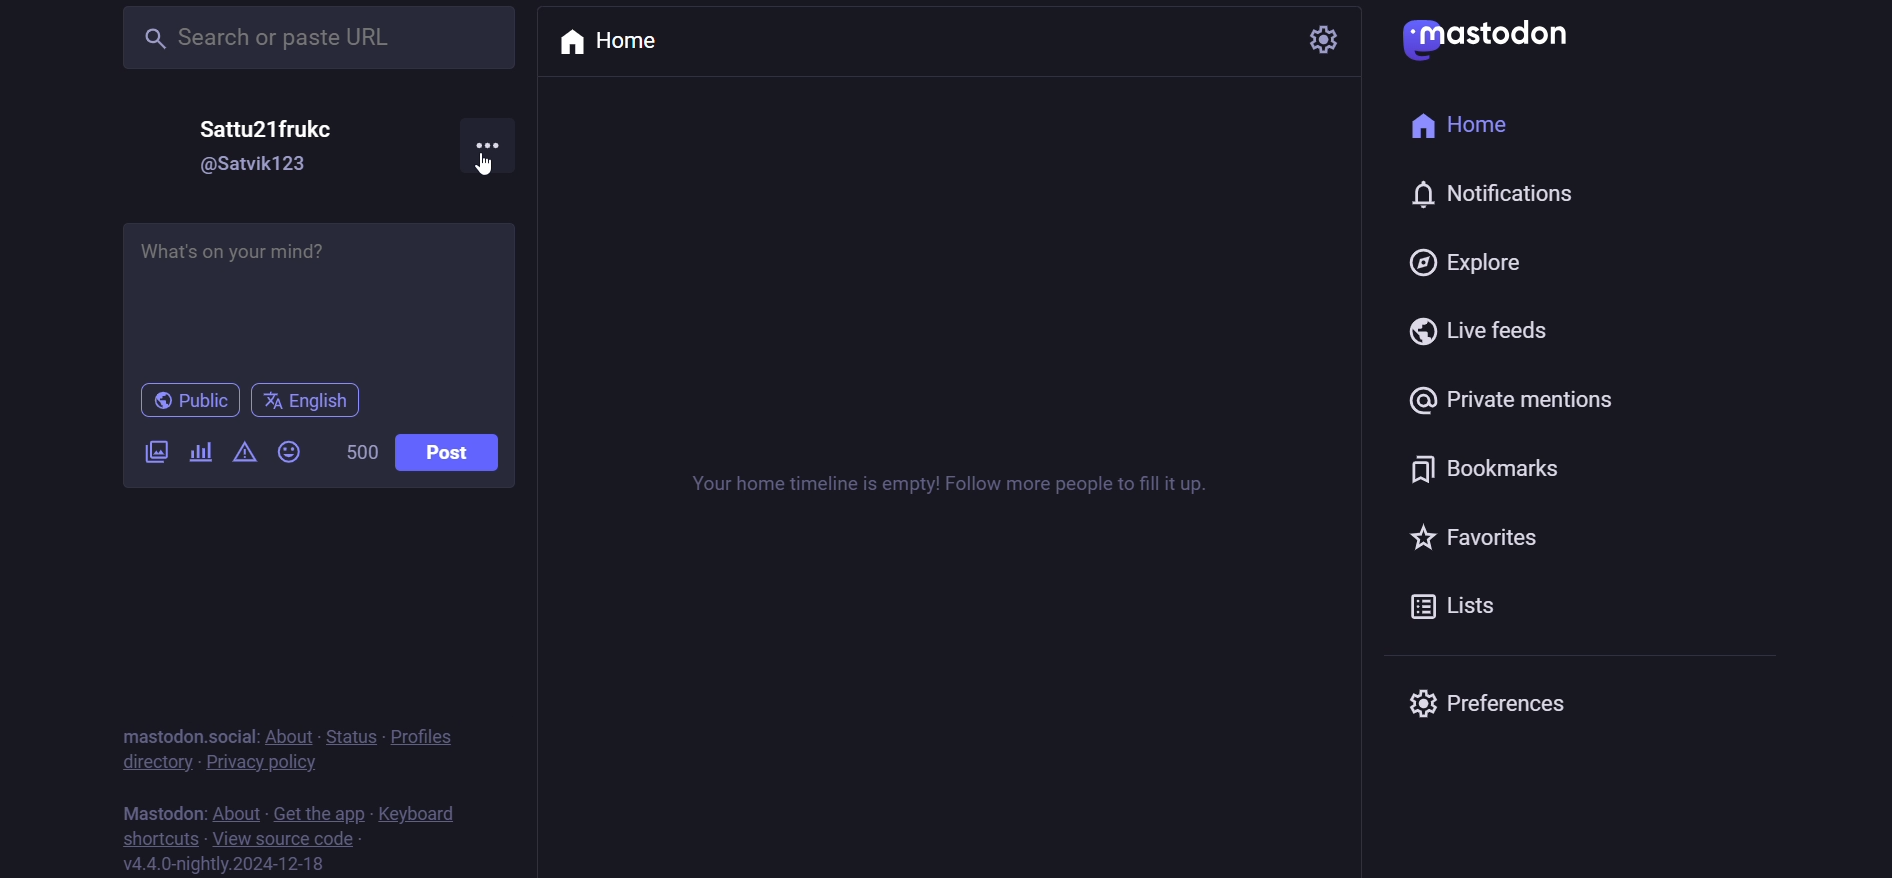 Image resolution: width=1892 pixels, height=878 pixels. I want to click on more, so click(488, 143).